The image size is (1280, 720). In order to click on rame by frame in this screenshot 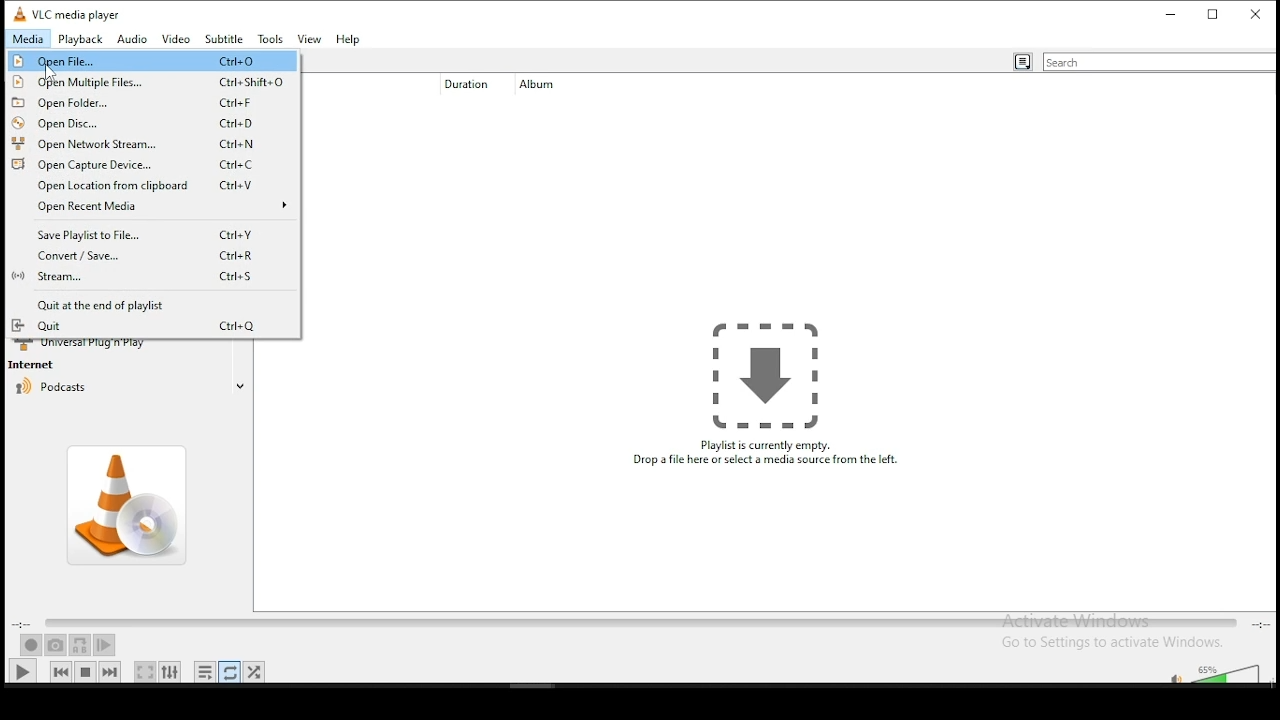, I will do `click(104, 645)`.